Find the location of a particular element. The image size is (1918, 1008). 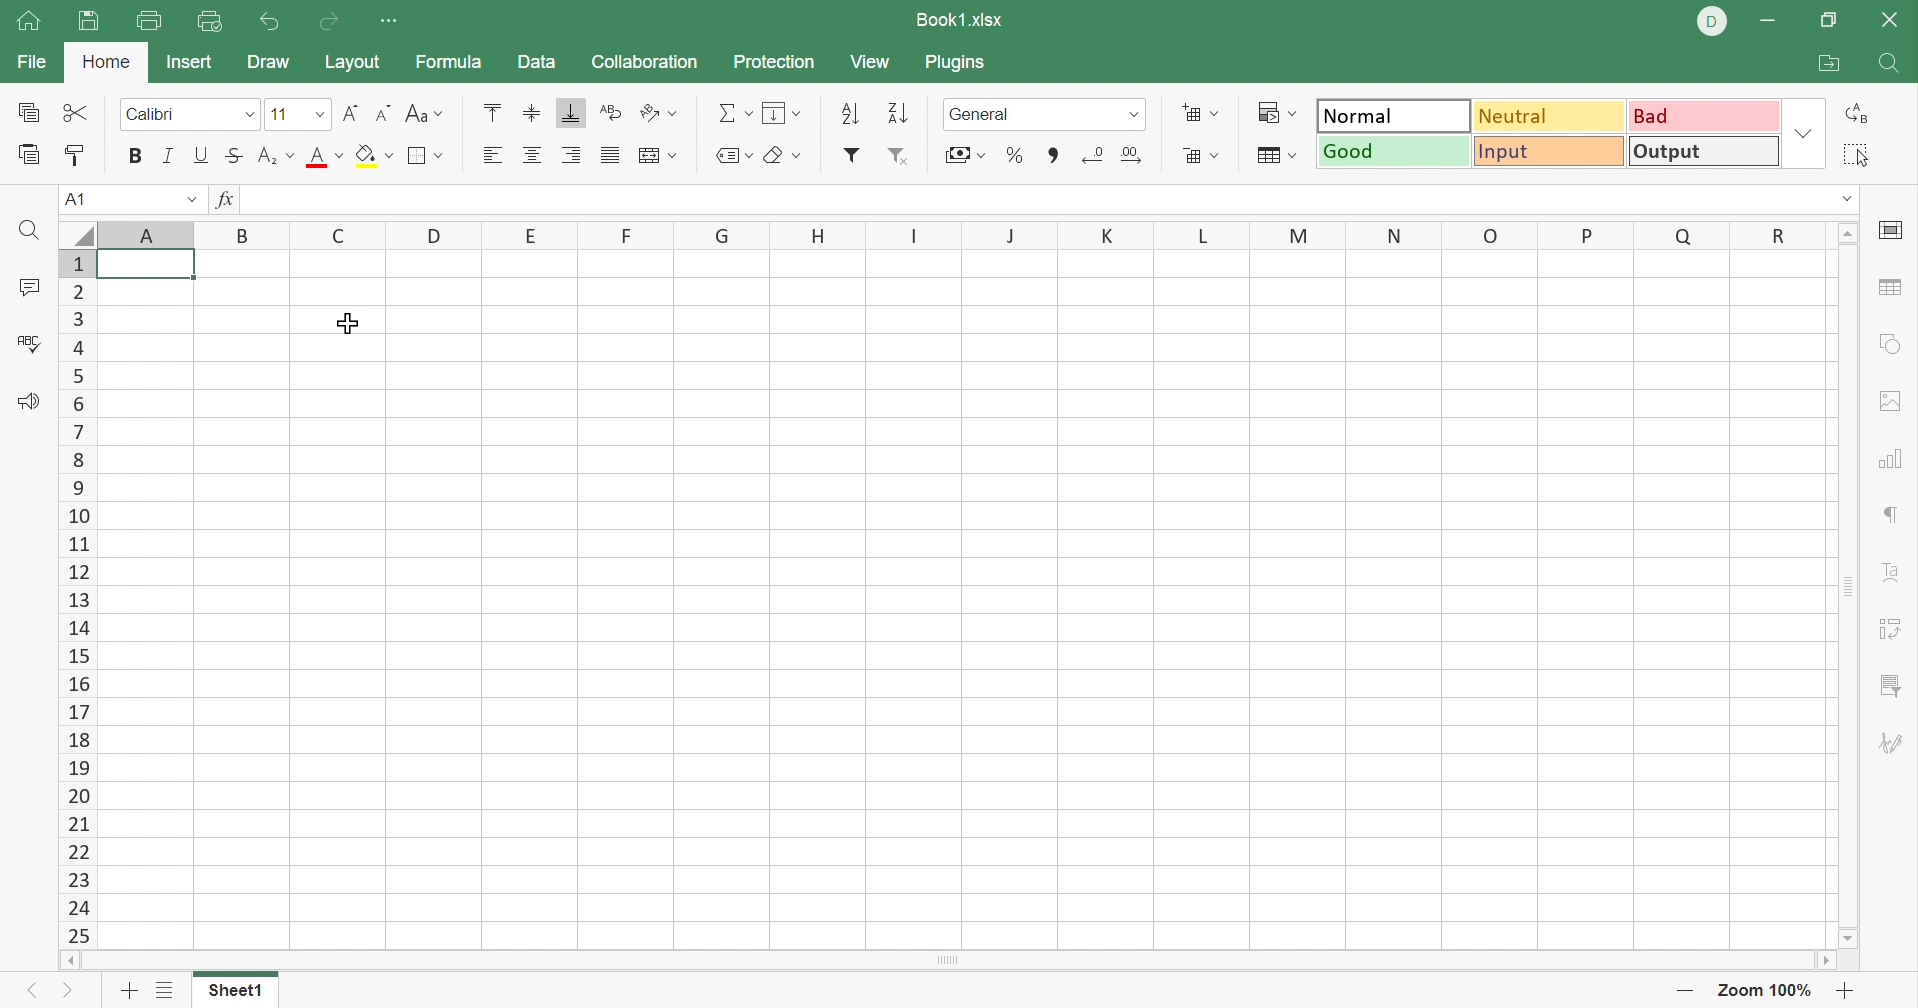

Align Bottom is located at coordinates (571, 112).